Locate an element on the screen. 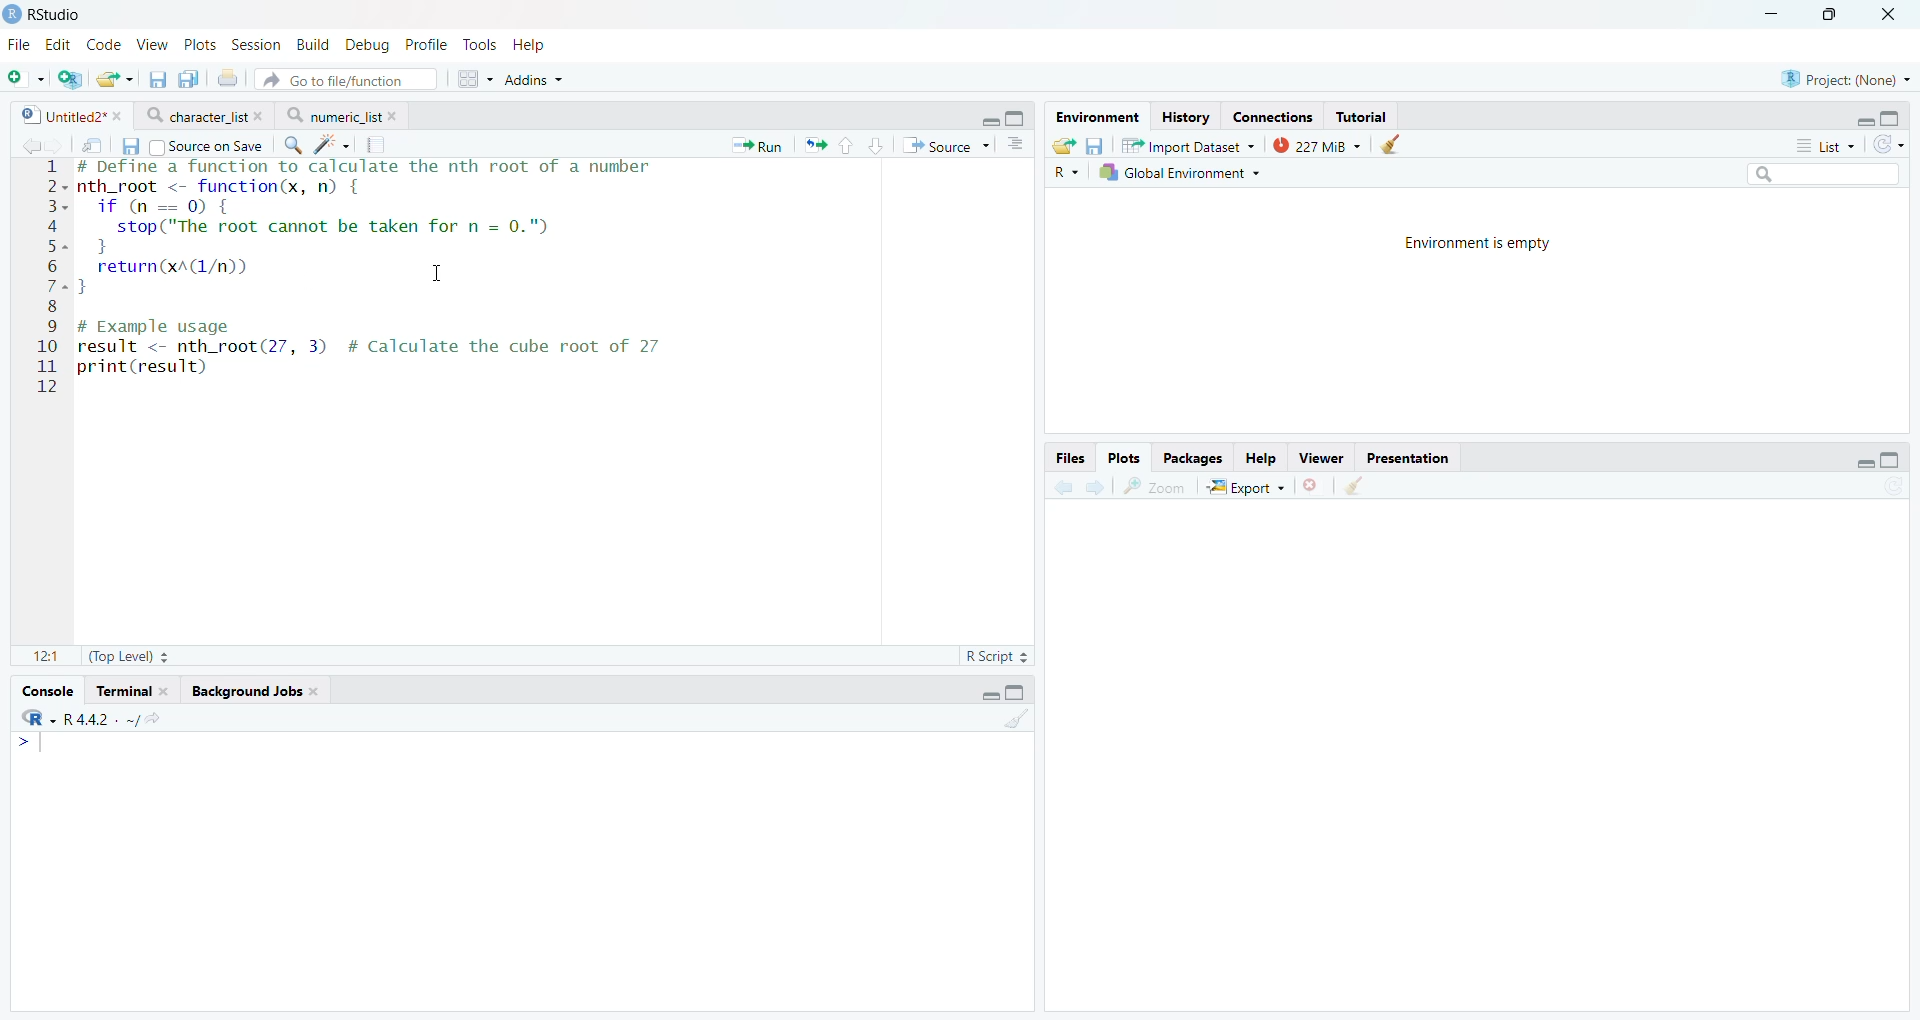  Open exisitng file is located at coordinates (114, 79).